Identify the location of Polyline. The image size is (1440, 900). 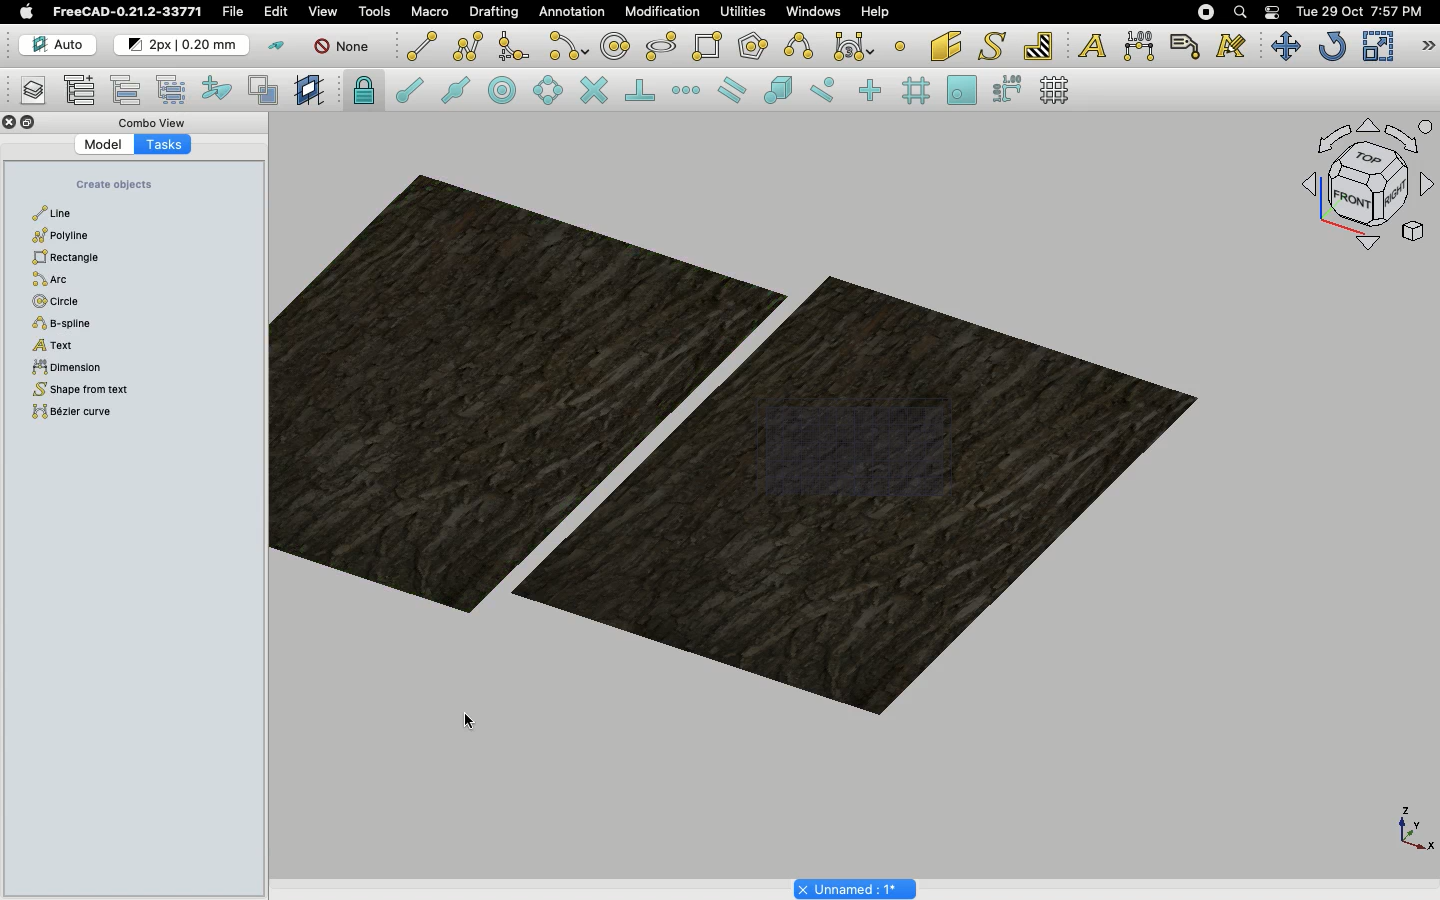
(468, 46).